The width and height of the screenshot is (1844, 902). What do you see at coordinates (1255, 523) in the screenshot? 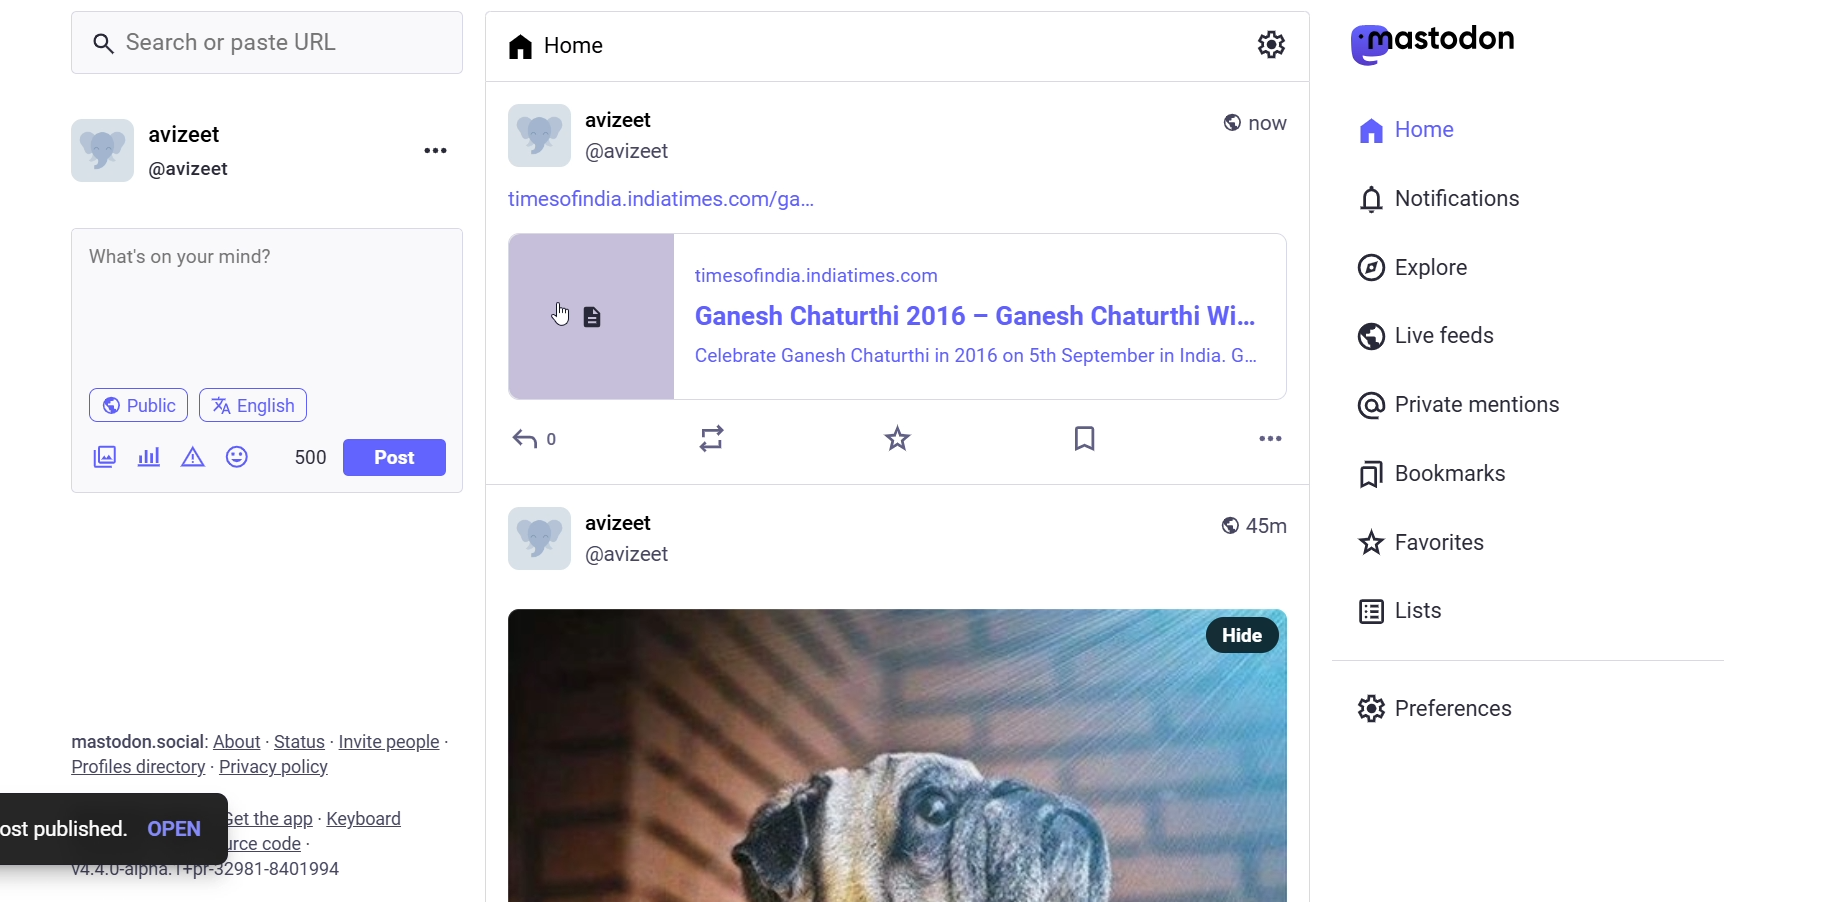
I see ` 45m` at bounding box center [1255, 523].